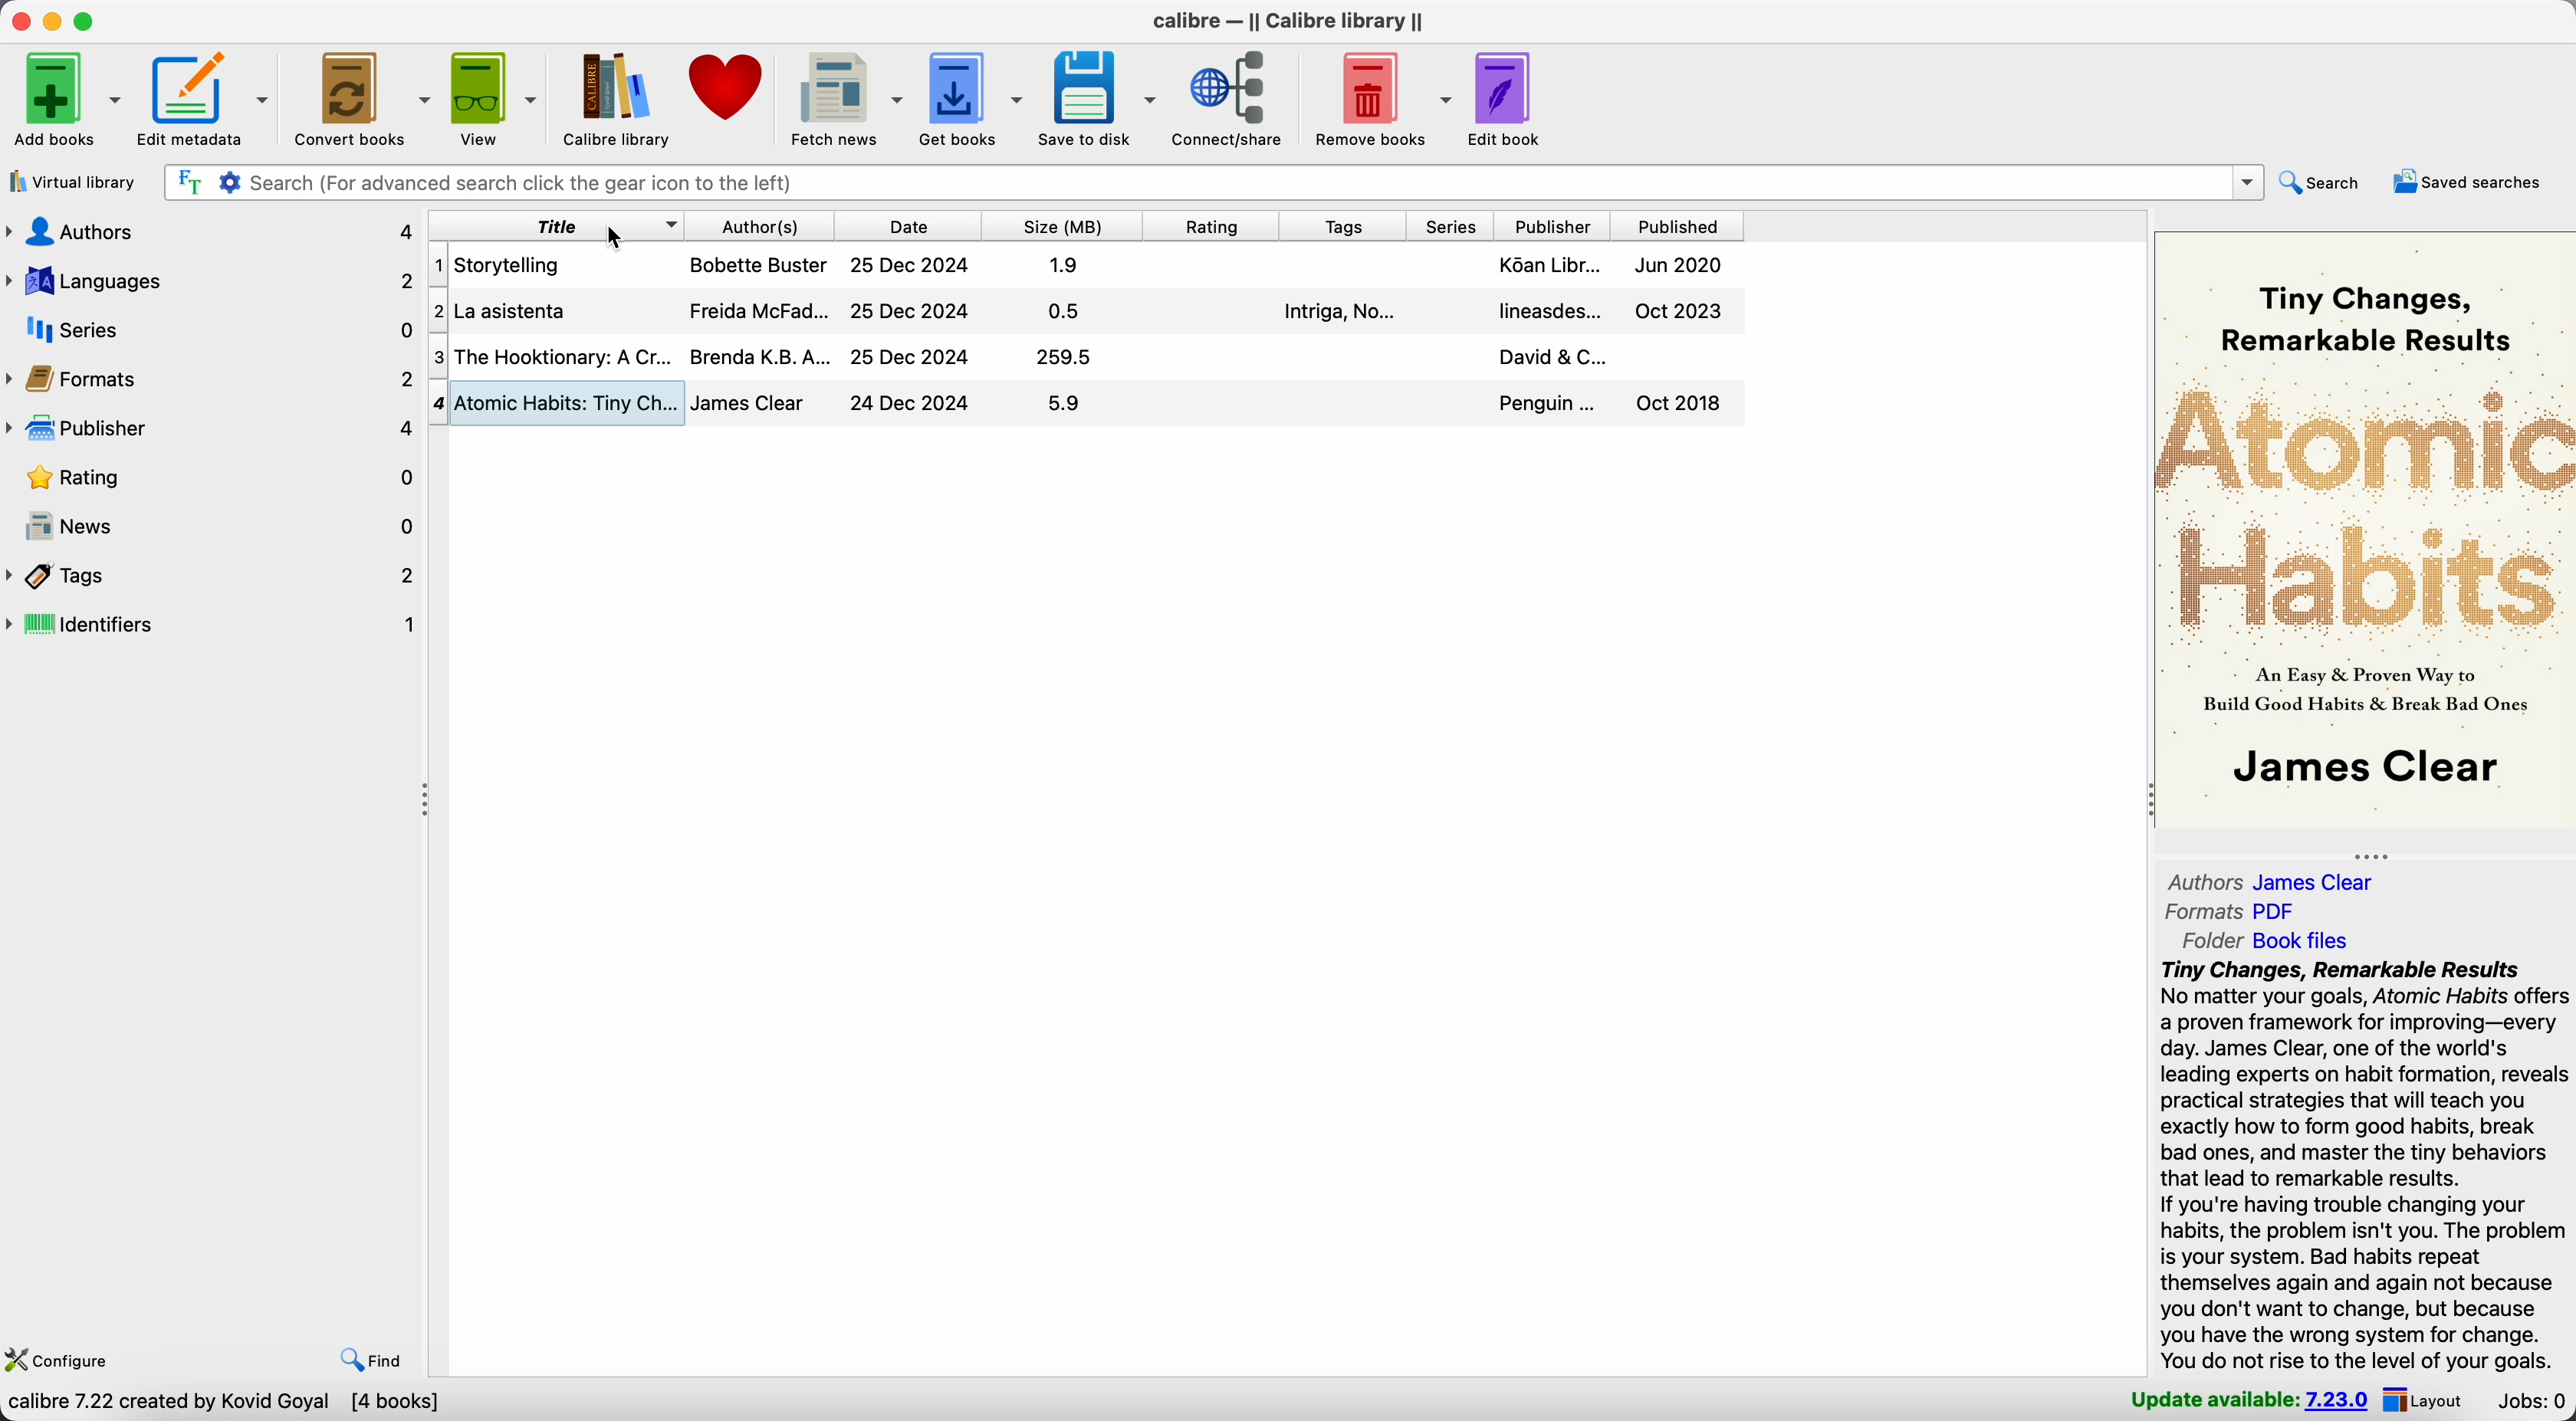  Describe the element at coordinates (1230, 100) in the screenshot. I see `connect/share` at that location.